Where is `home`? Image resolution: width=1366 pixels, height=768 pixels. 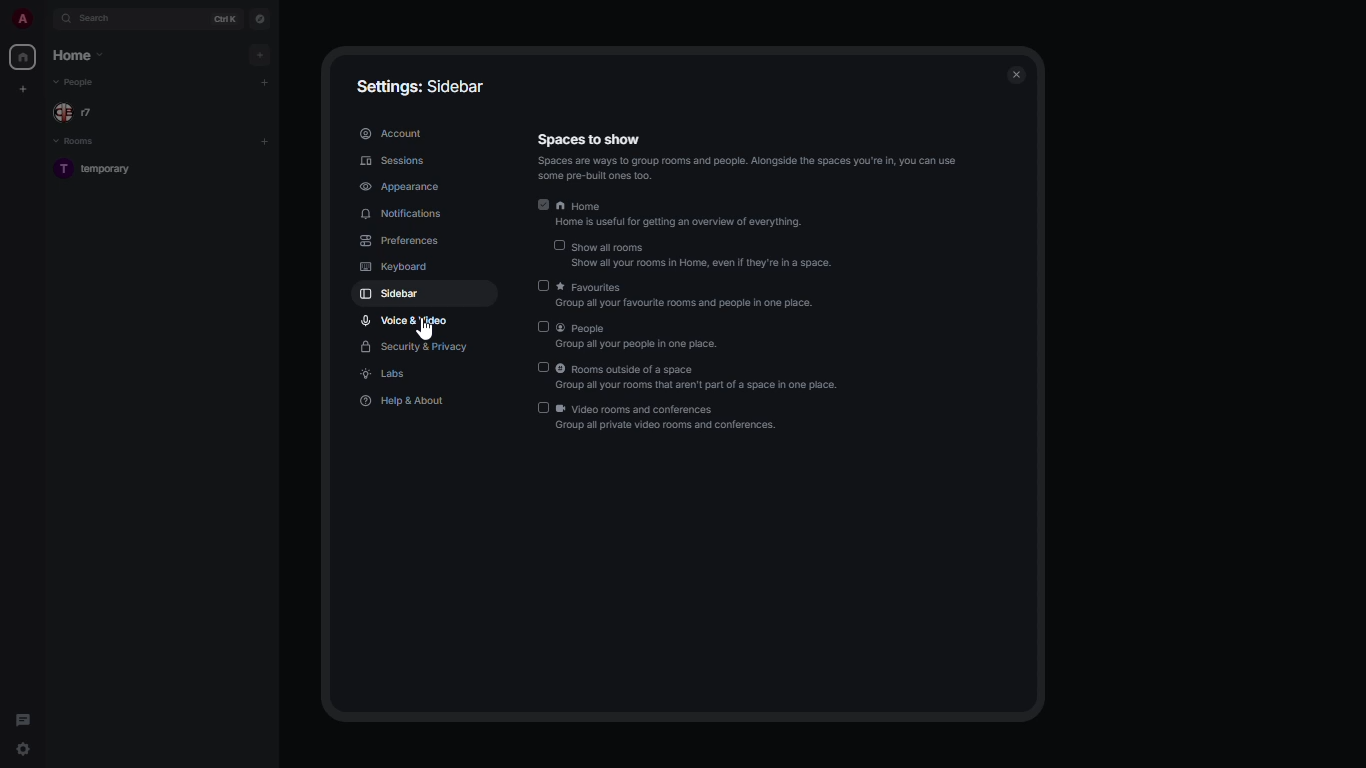 home is located at coordinates (81, 55).